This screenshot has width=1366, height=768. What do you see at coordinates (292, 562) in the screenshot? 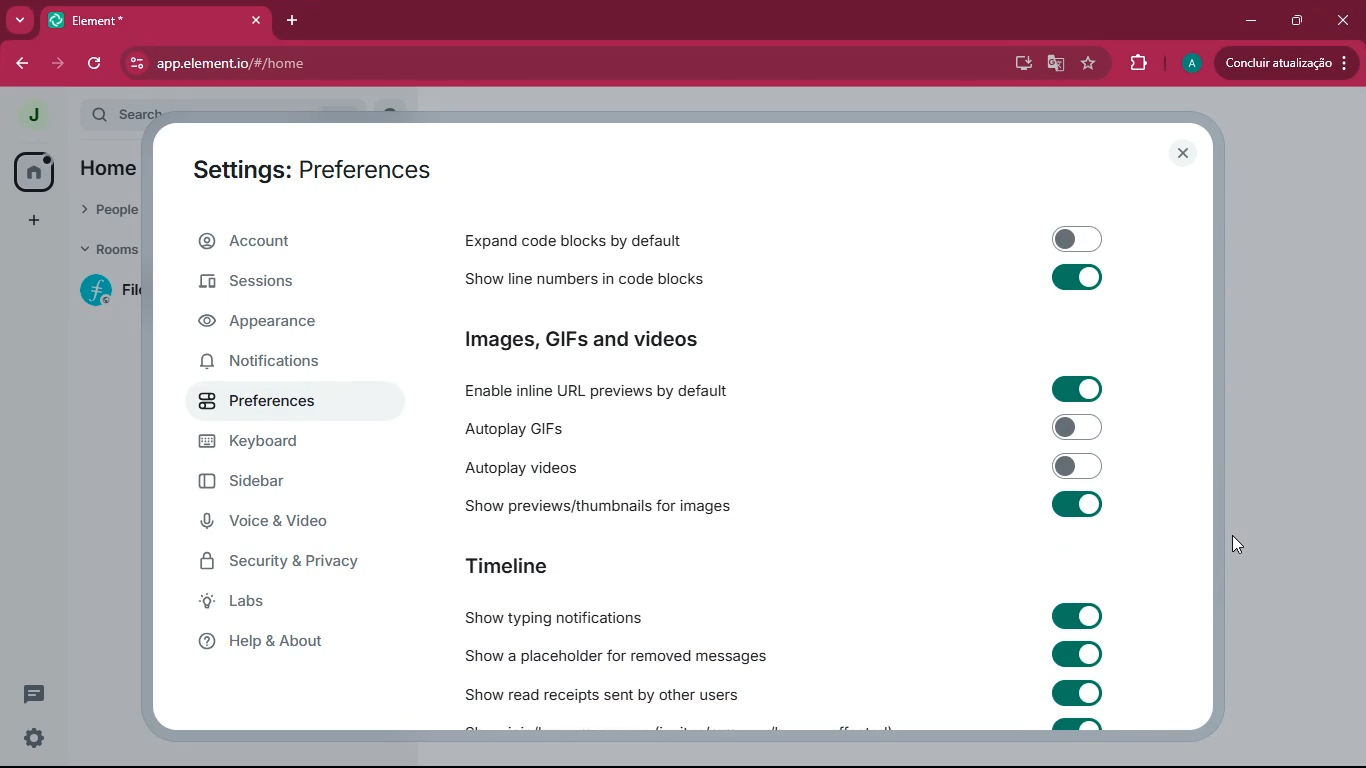
I see `security & privacy` at bounding box center [292, 562].